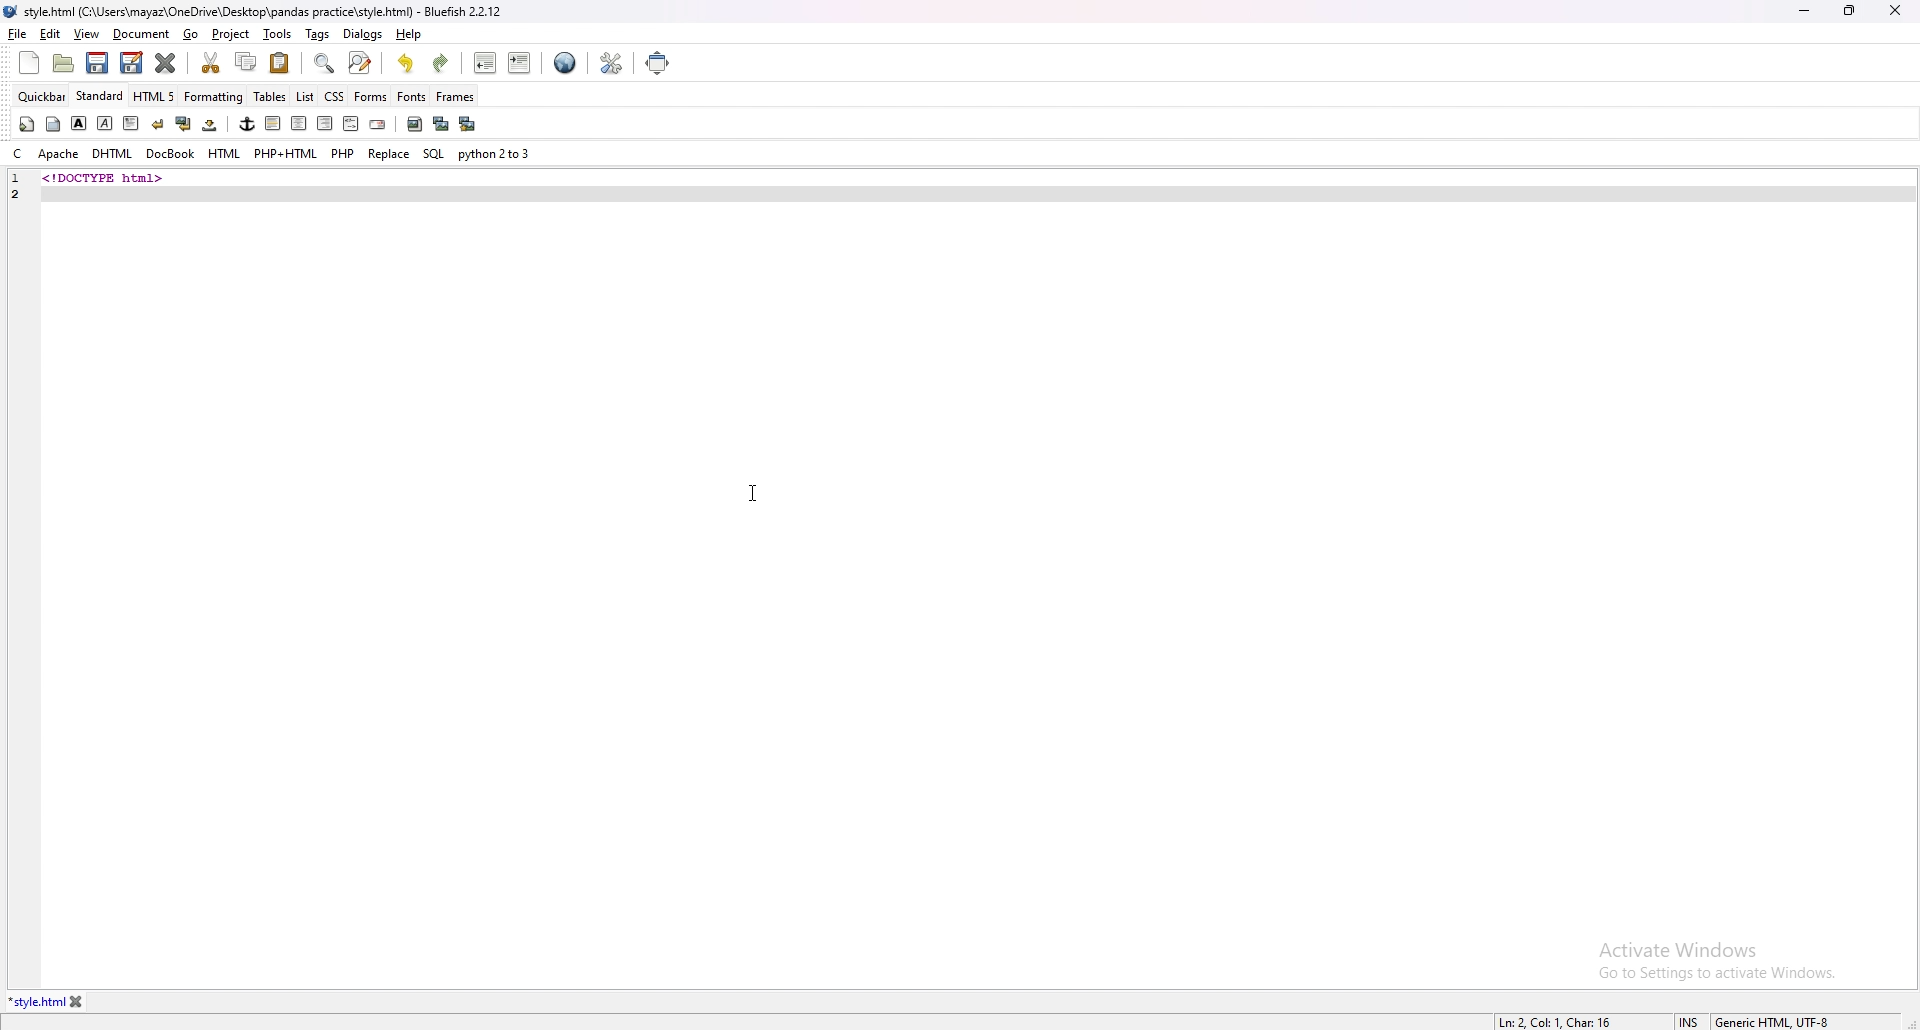 This screenshot has height=1030, width=1920. I want to click on replace, so click(389, 153).